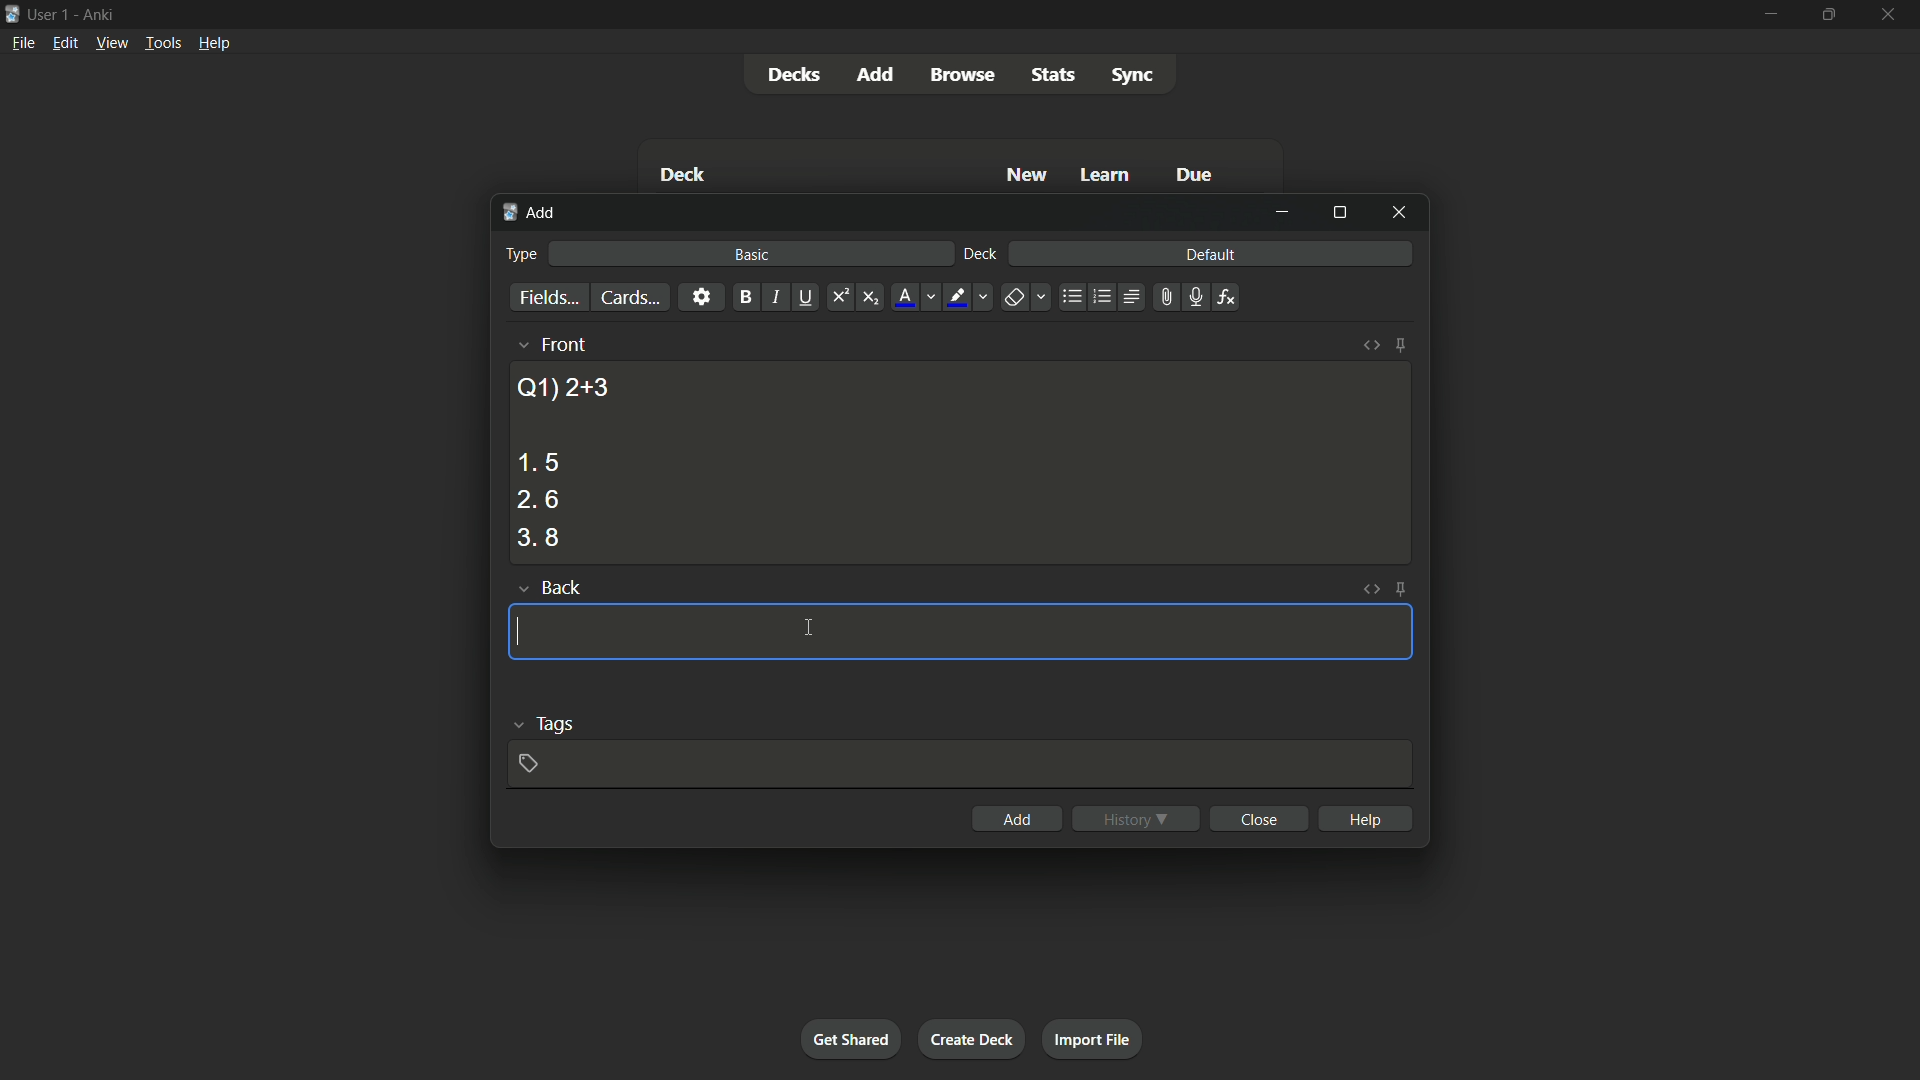 The width and height of the screenshot is (1920, 1080). I want to click on cursor, so click(518, 629).